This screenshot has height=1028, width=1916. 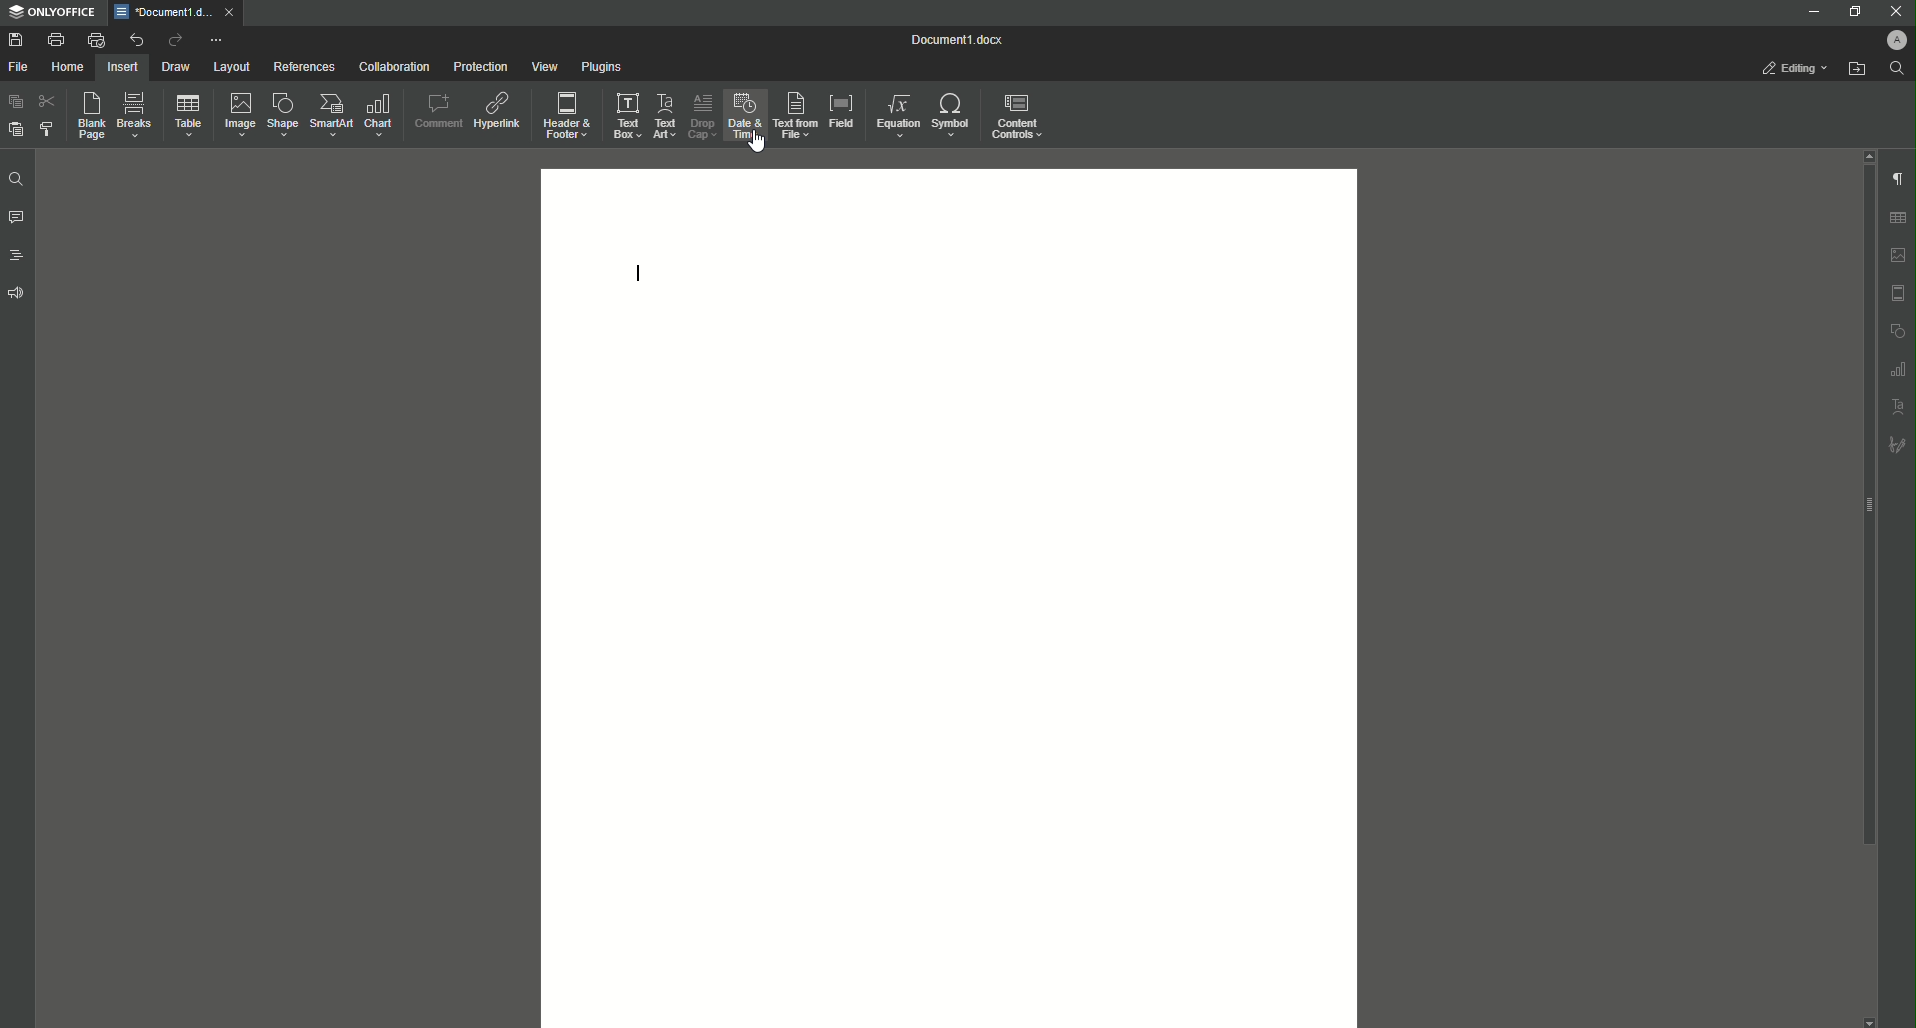 What do you see at coordinates (796, 116) in the screenshot?
I see `Text From File` at bounding box center [796, 116].